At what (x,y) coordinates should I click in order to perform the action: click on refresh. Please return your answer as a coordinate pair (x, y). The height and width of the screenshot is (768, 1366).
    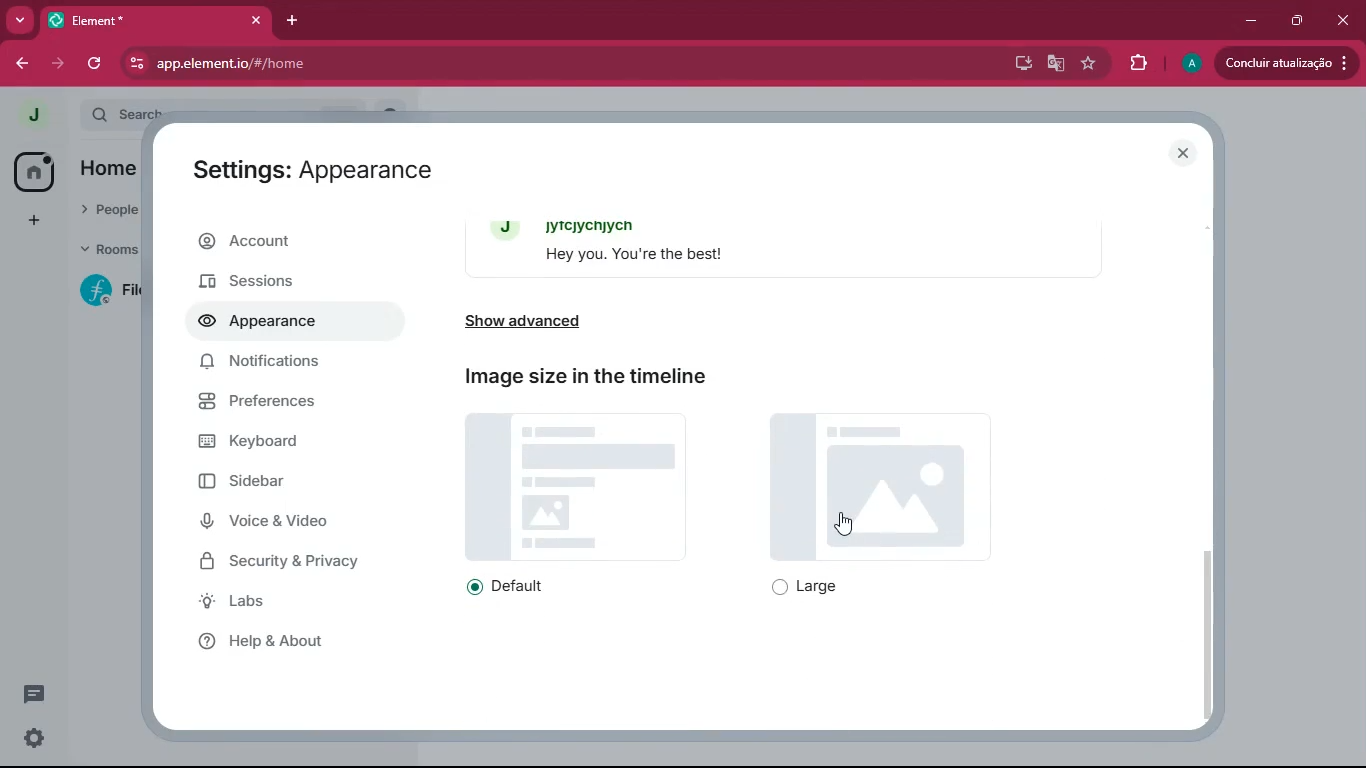
    Looking at the image, I should click on (96, 63).